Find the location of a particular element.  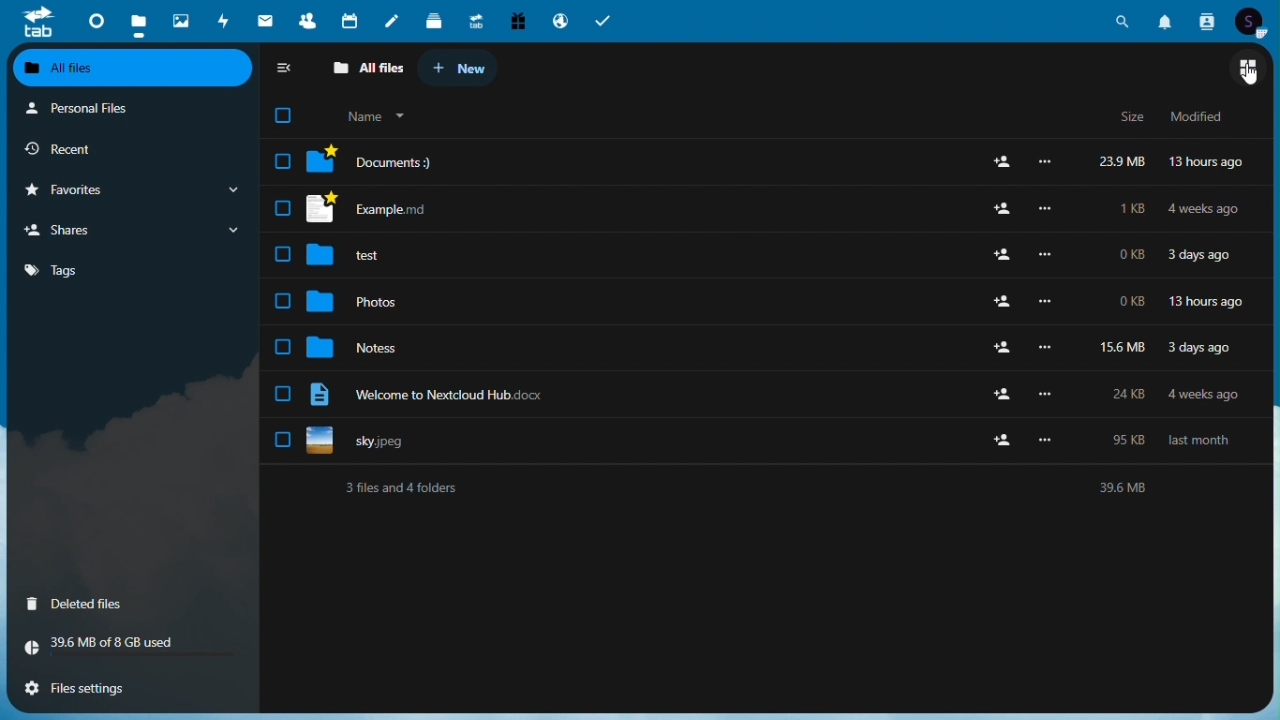

sky.jpeg is located at coordinates (384, 444).